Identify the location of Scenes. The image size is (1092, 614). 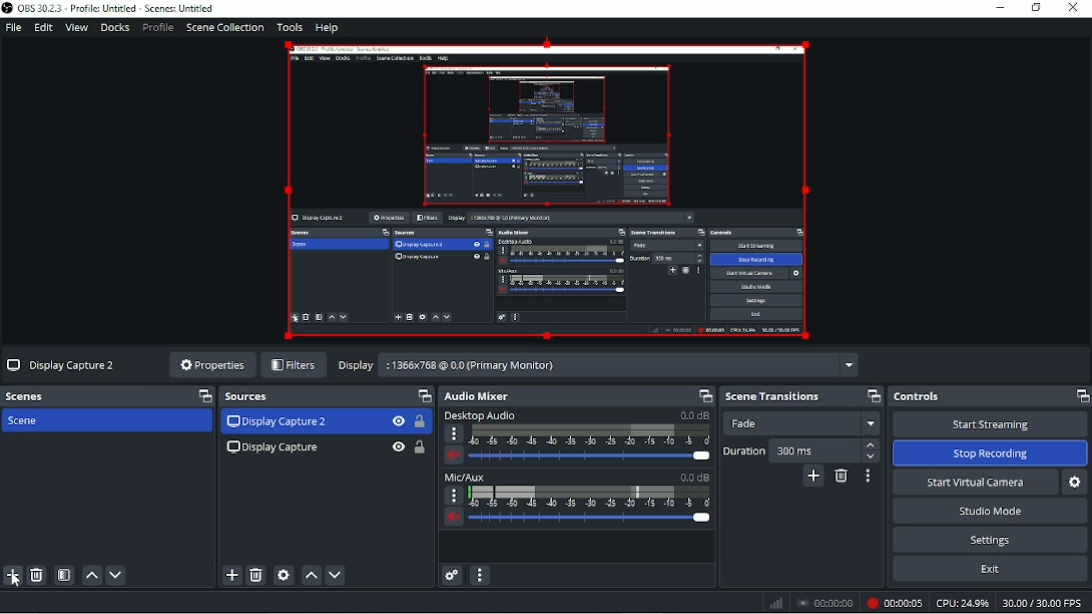
(29, 398).